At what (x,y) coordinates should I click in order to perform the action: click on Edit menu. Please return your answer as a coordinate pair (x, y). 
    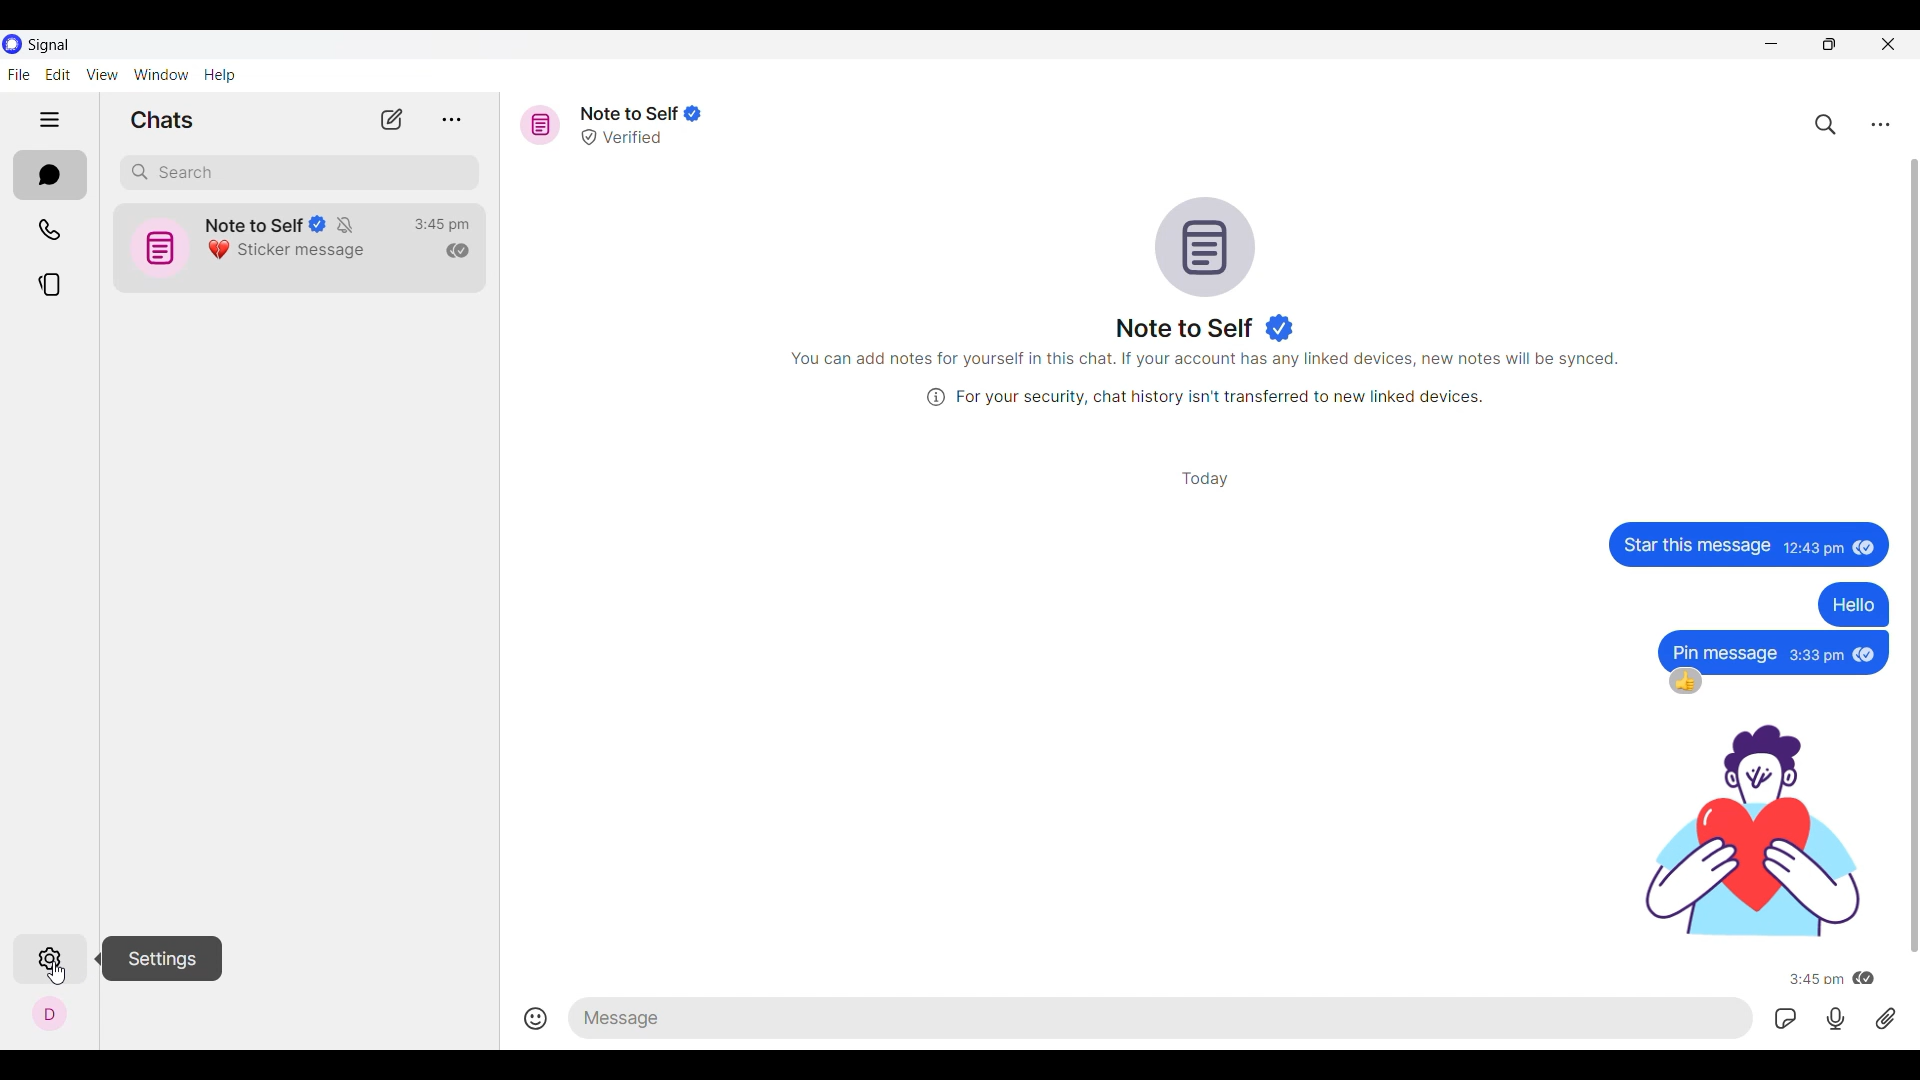
    Looking at the image, I should click on (59, 75).